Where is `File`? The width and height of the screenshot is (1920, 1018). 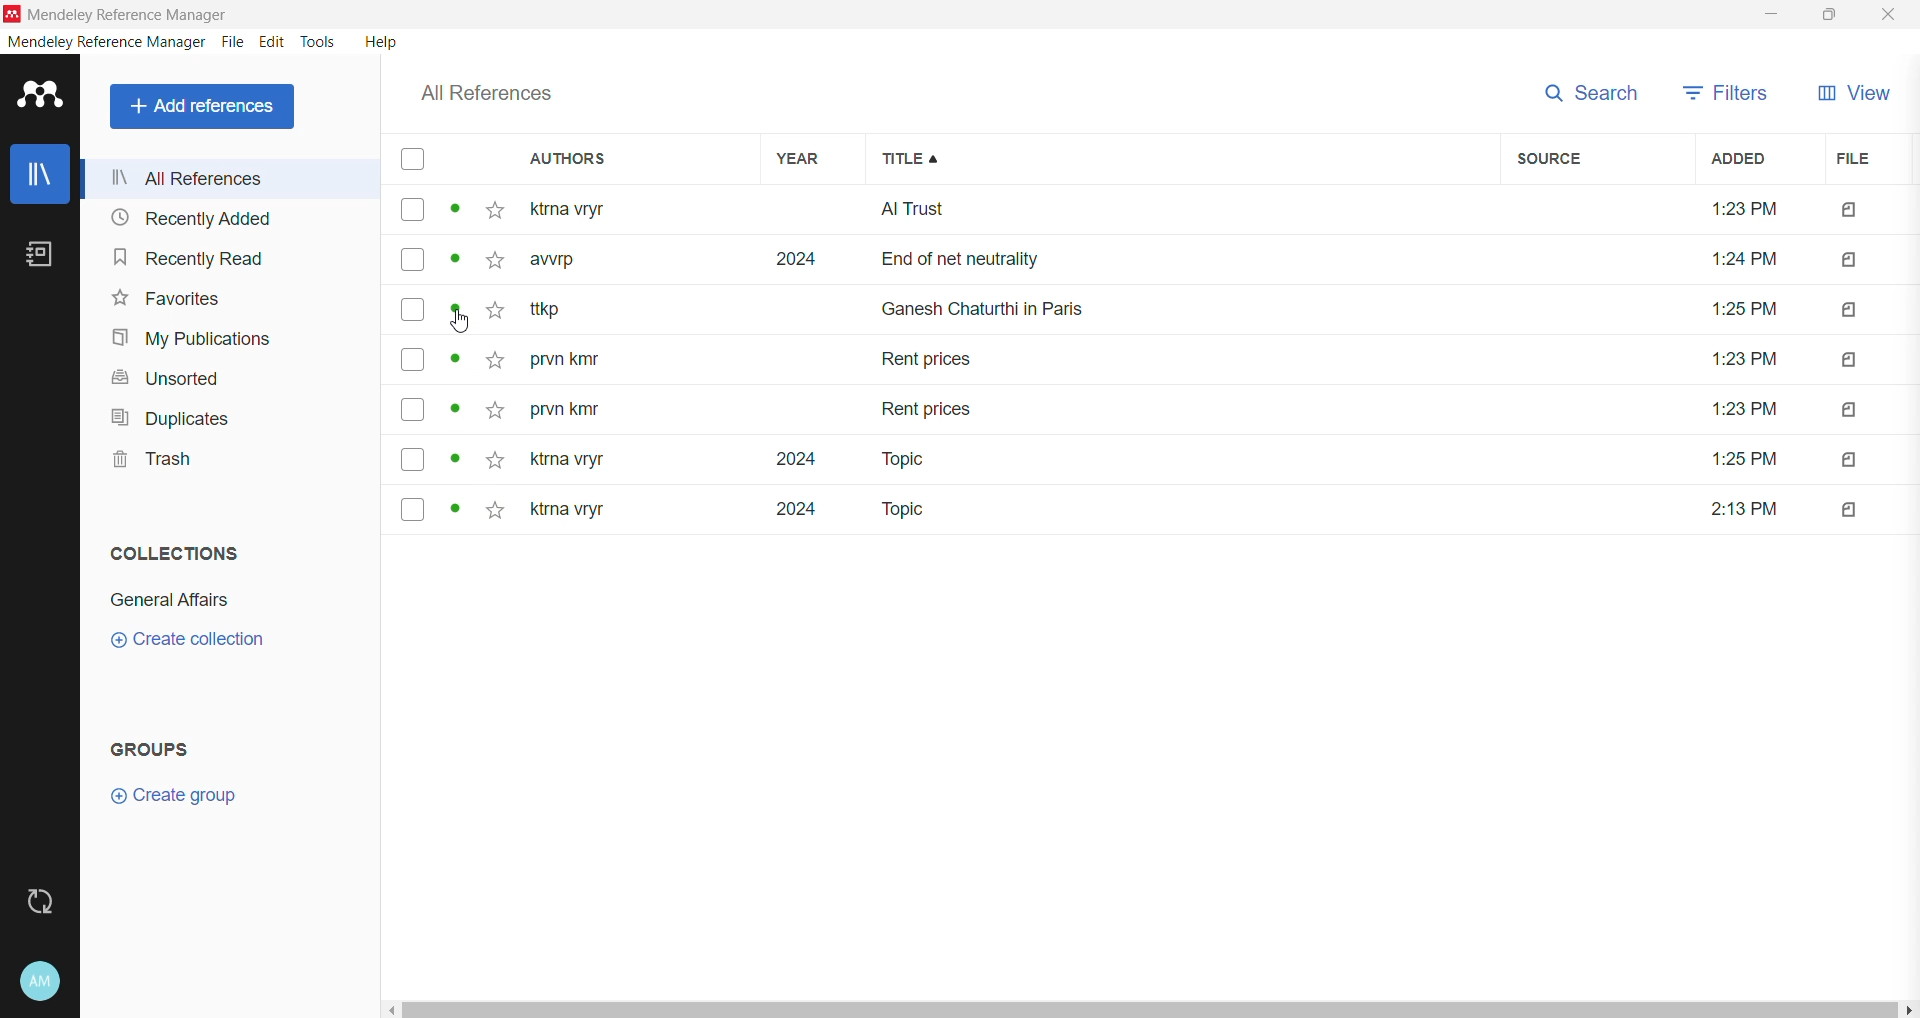 File is located at coordinates (234, 44).